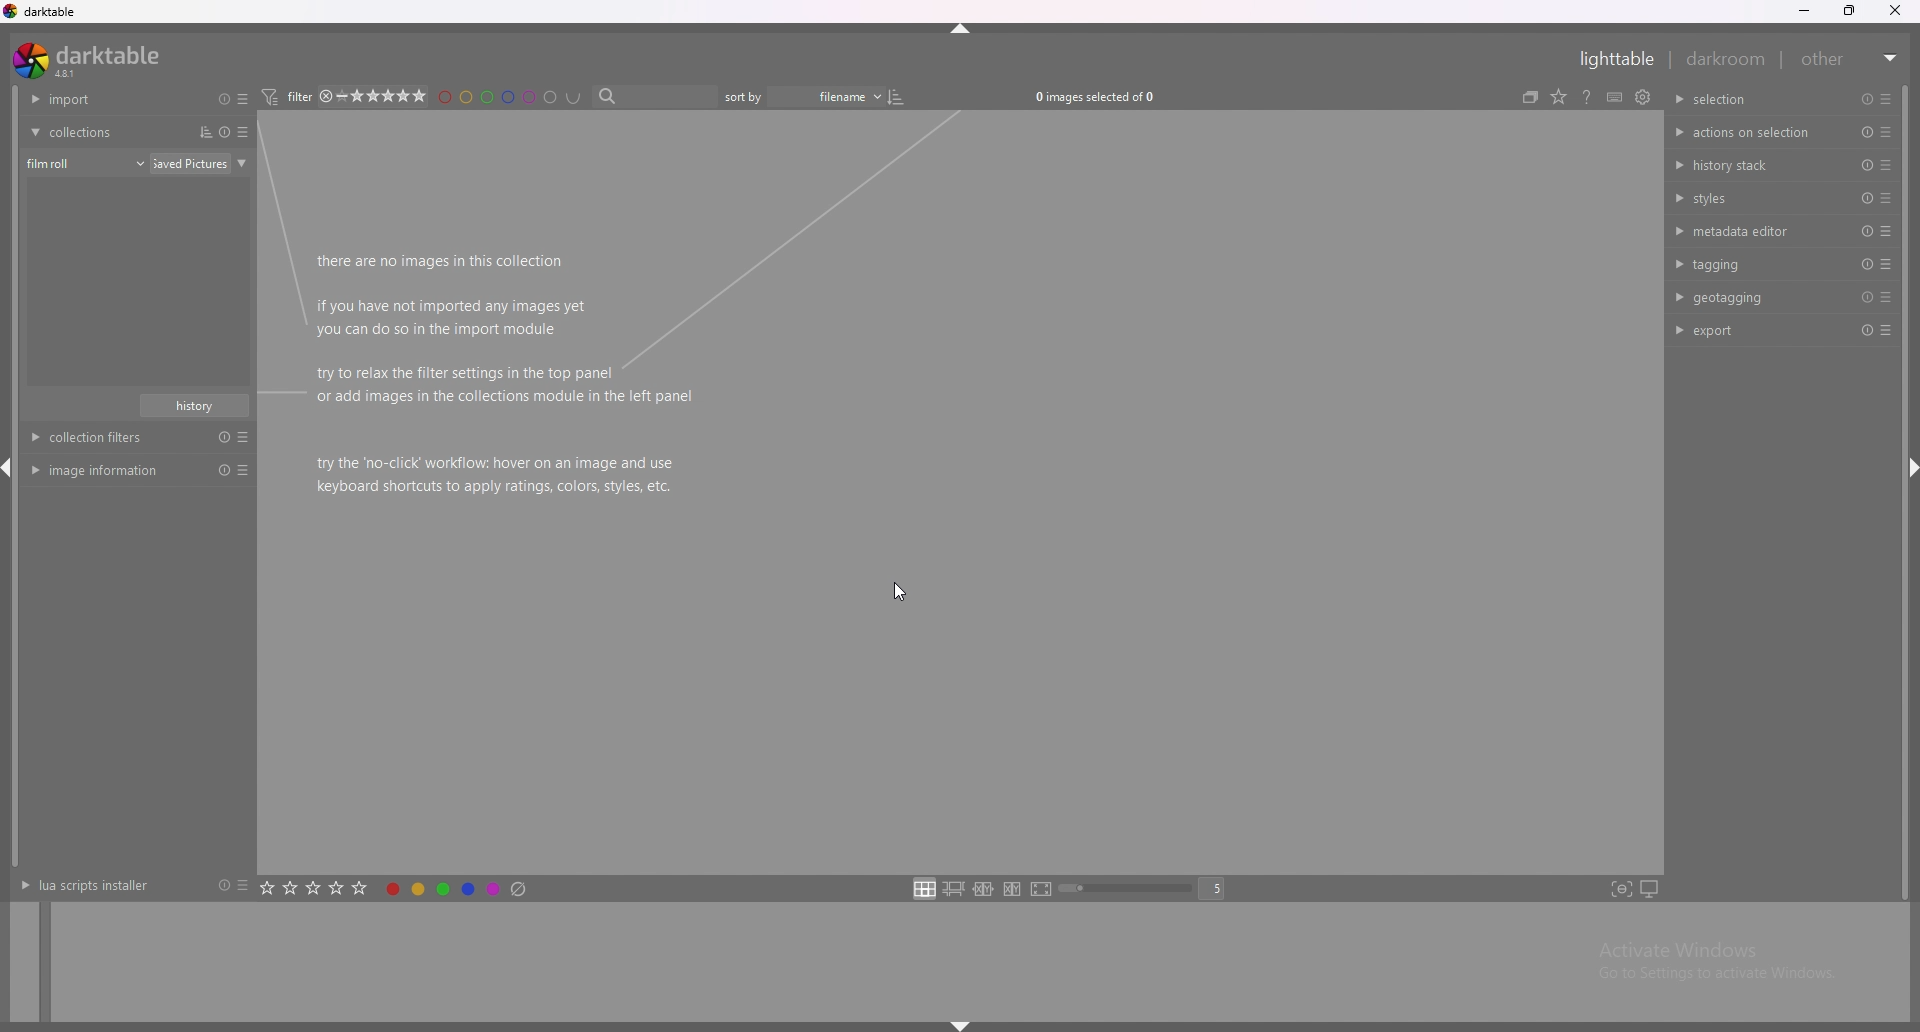 Image resolution: width=1920 pixels, height=1032 pixels. What do you see at coordinates (1898, 11) in the screenshot?
I see `close` at bounding box center [1898, 11].